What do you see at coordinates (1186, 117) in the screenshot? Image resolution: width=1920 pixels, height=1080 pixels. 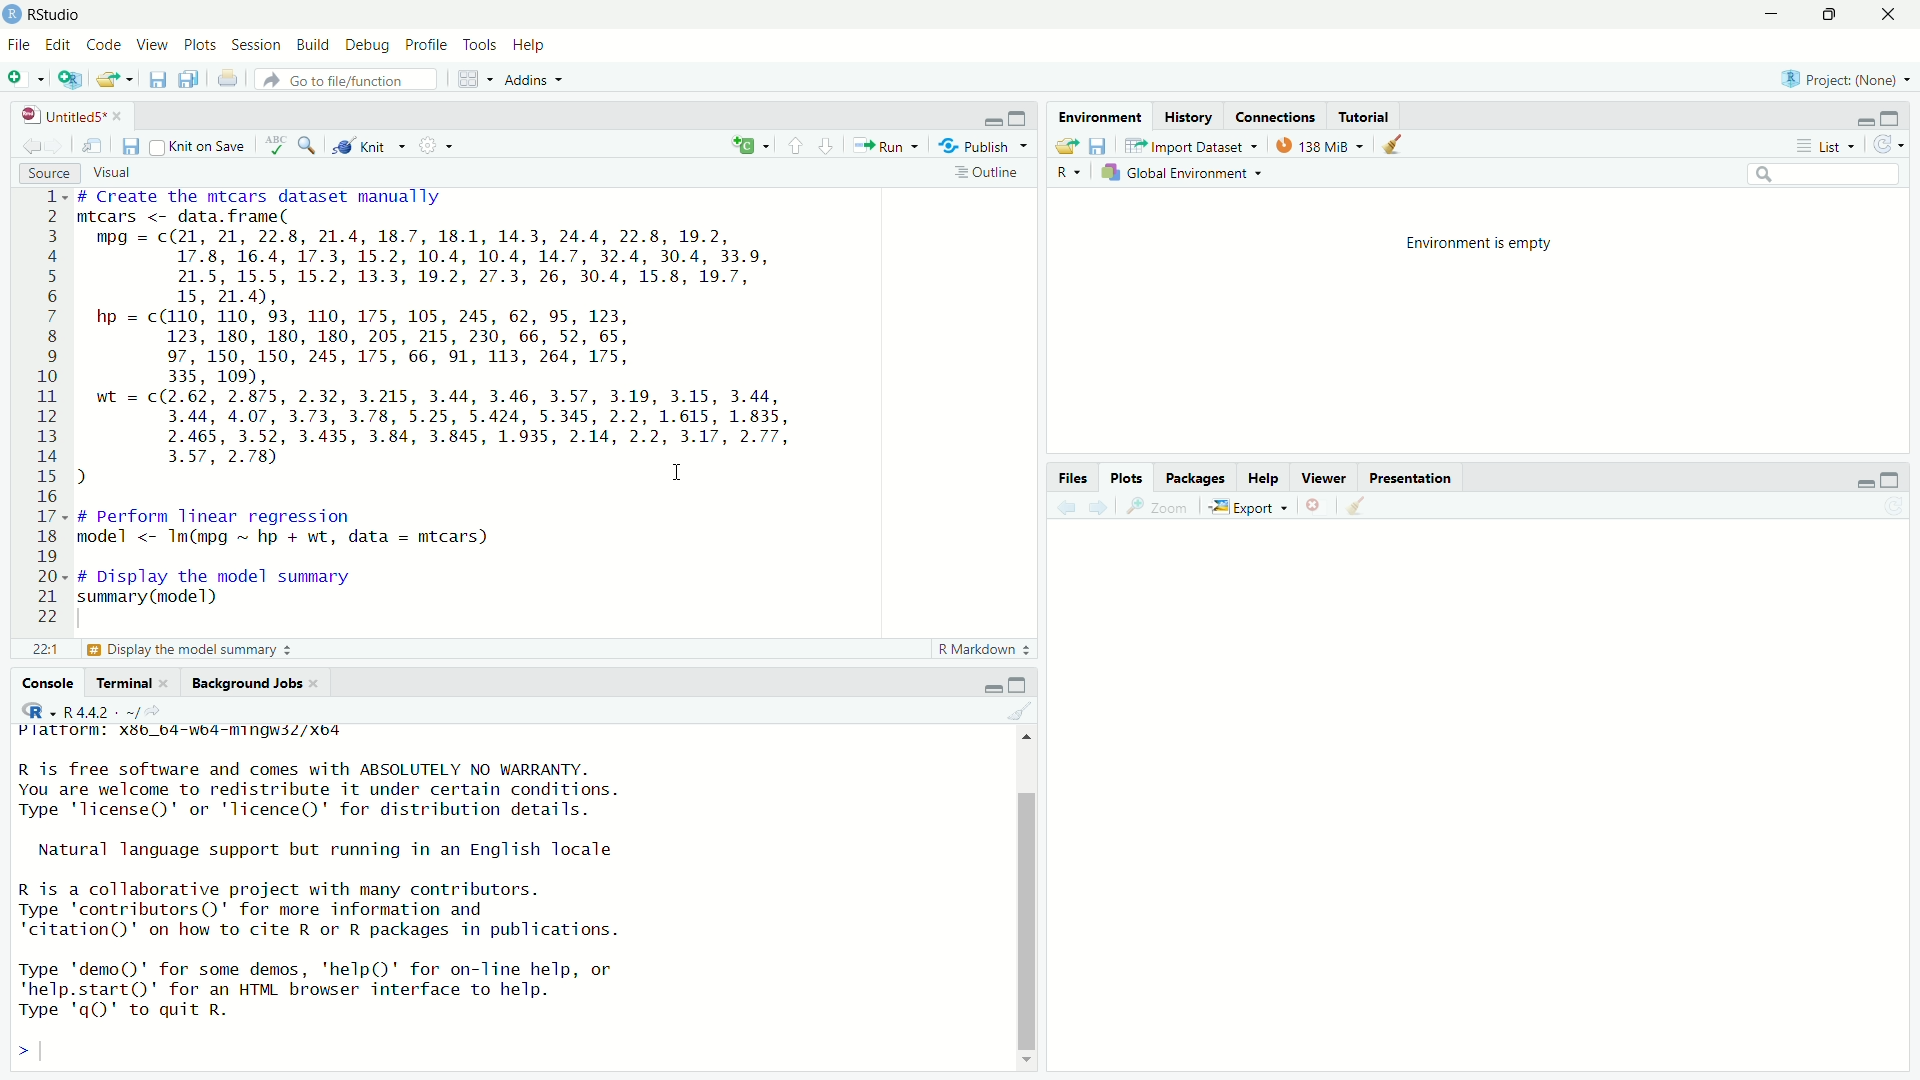 I see `History` at bounding box center [1186, 117].